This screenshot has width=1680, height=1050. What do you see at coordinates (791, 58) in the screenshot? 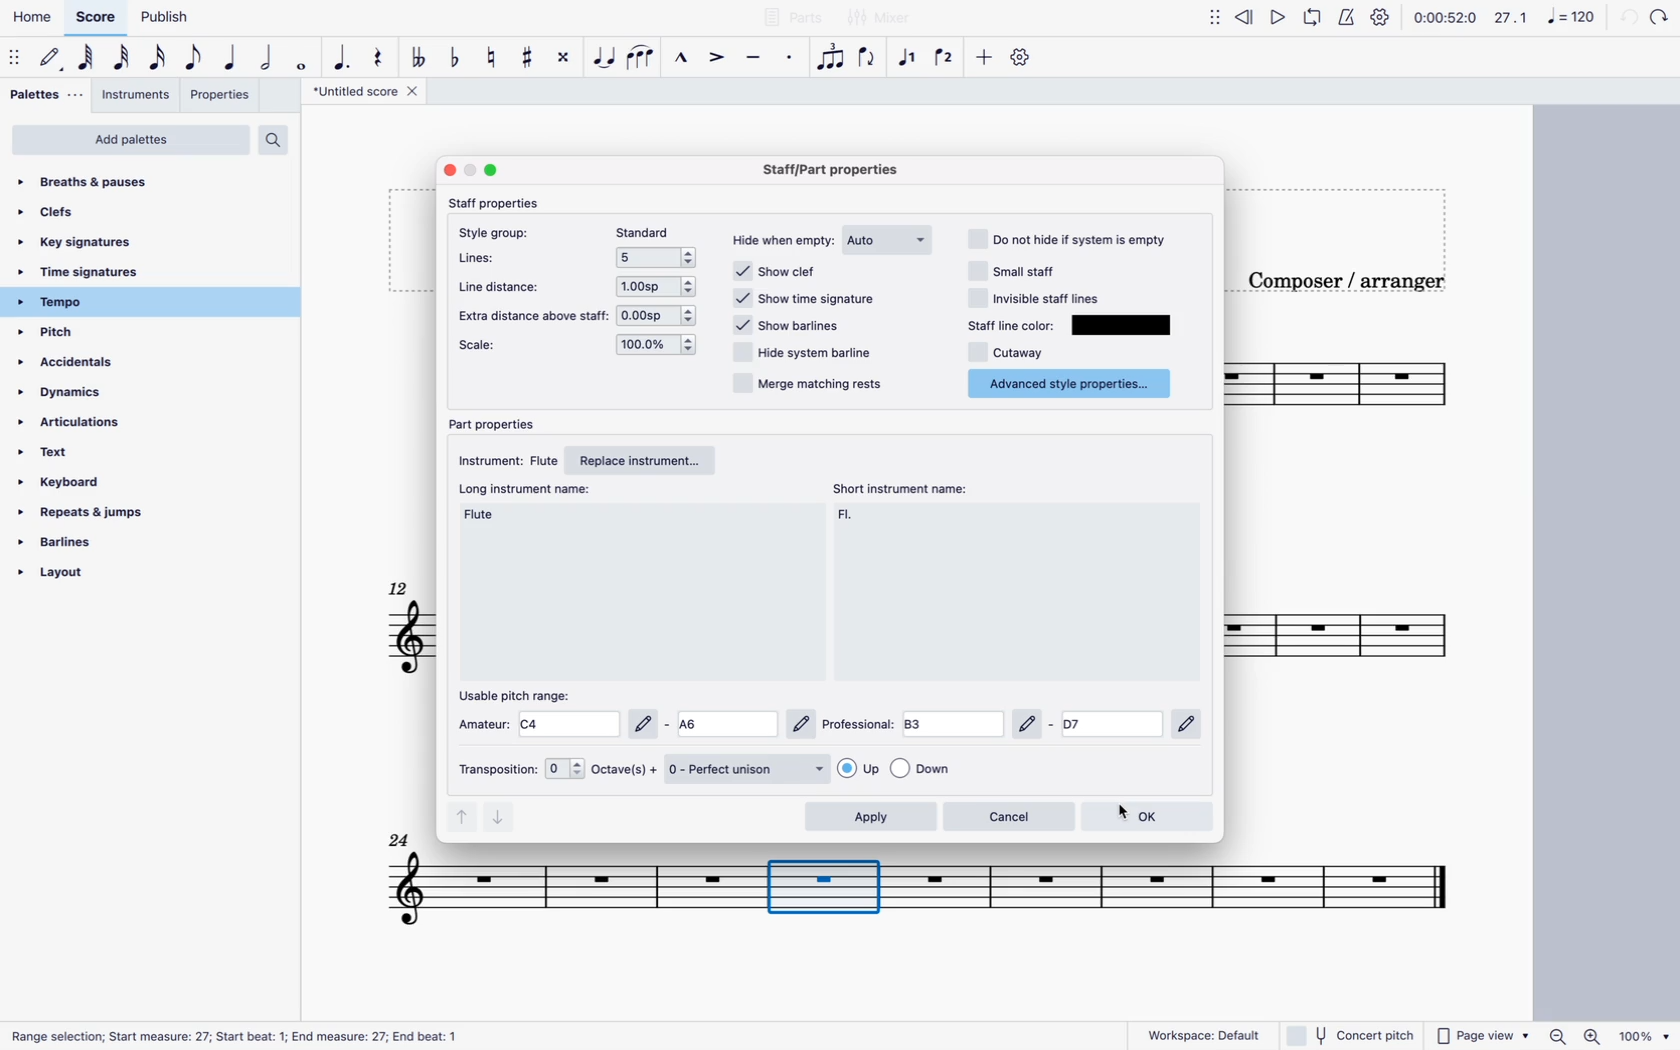
I see `staccato` at bounding box center [791, 58].